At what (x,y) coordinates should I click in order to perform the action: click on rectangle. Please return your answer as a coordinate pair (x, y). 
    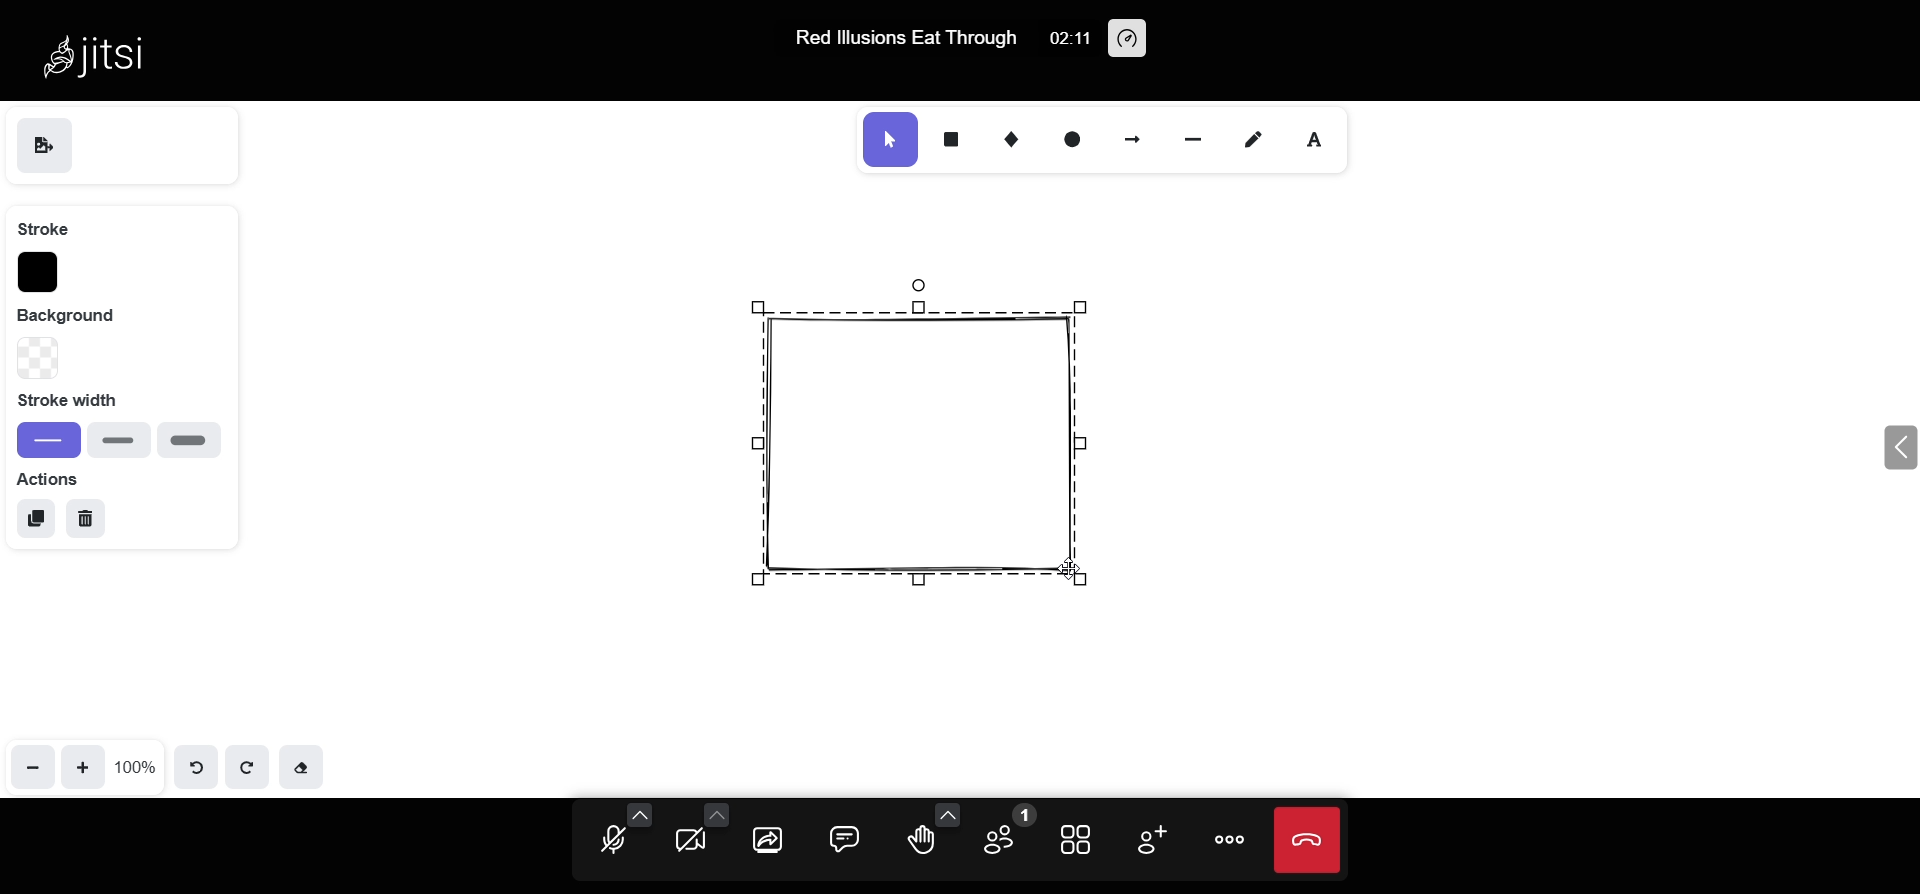
    Looking at the image, I should click on (949, 139).